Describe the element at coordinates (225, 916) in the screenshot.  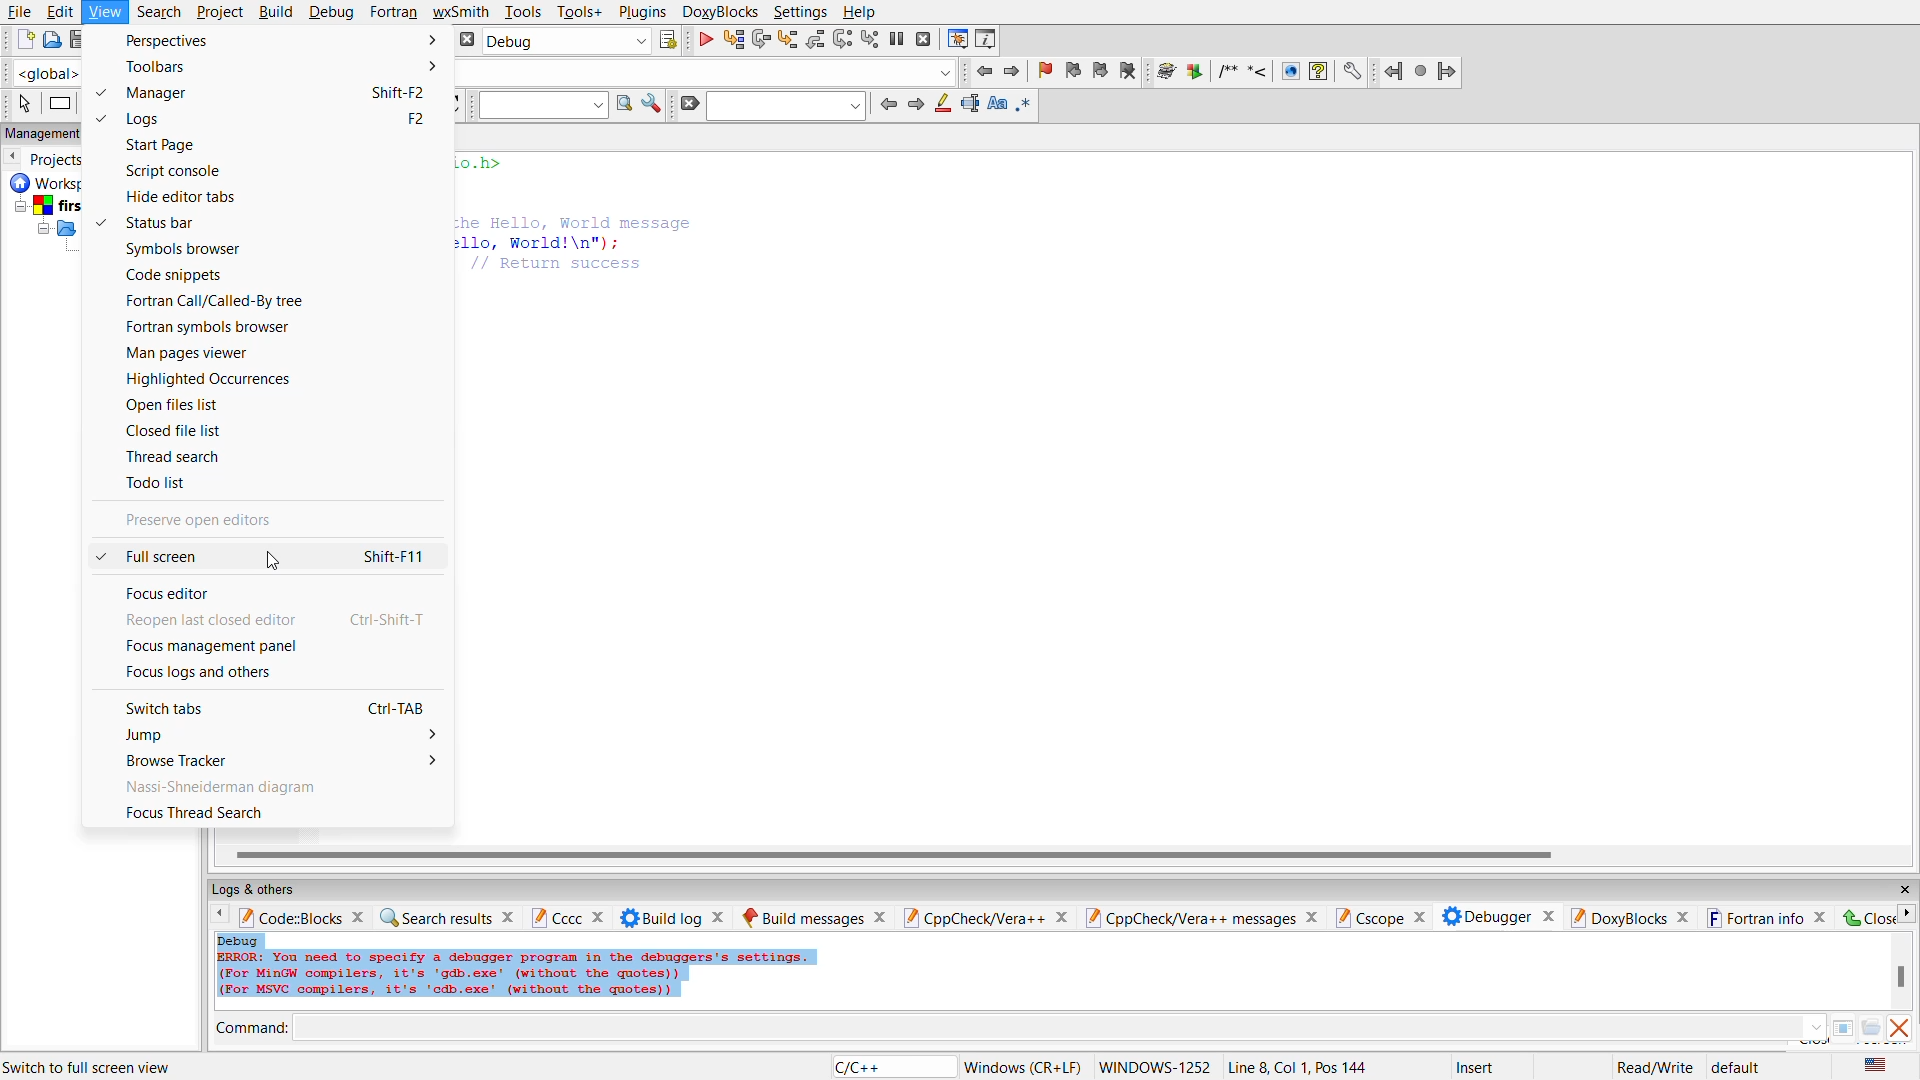
I see `back` at that location.